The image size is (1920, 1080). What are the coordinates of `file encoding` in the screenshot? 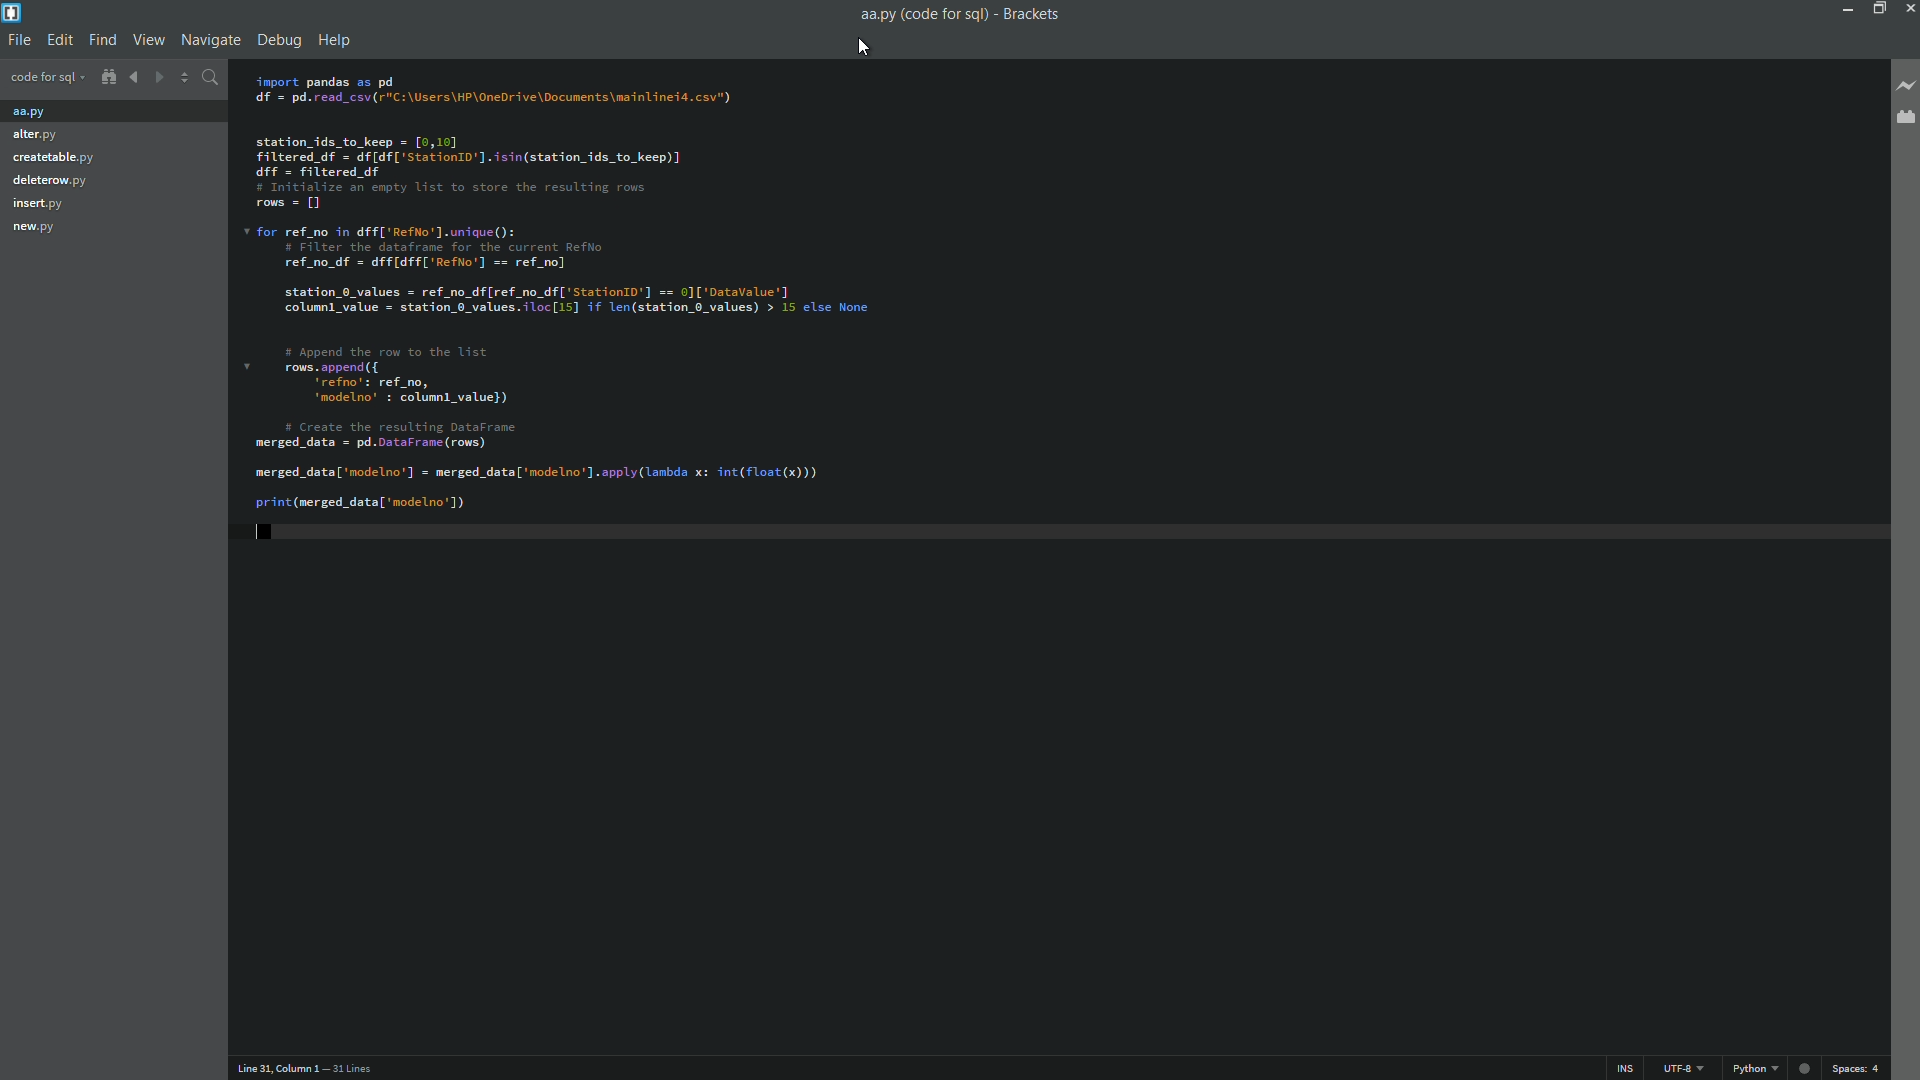 It's located at (1684, 1068).